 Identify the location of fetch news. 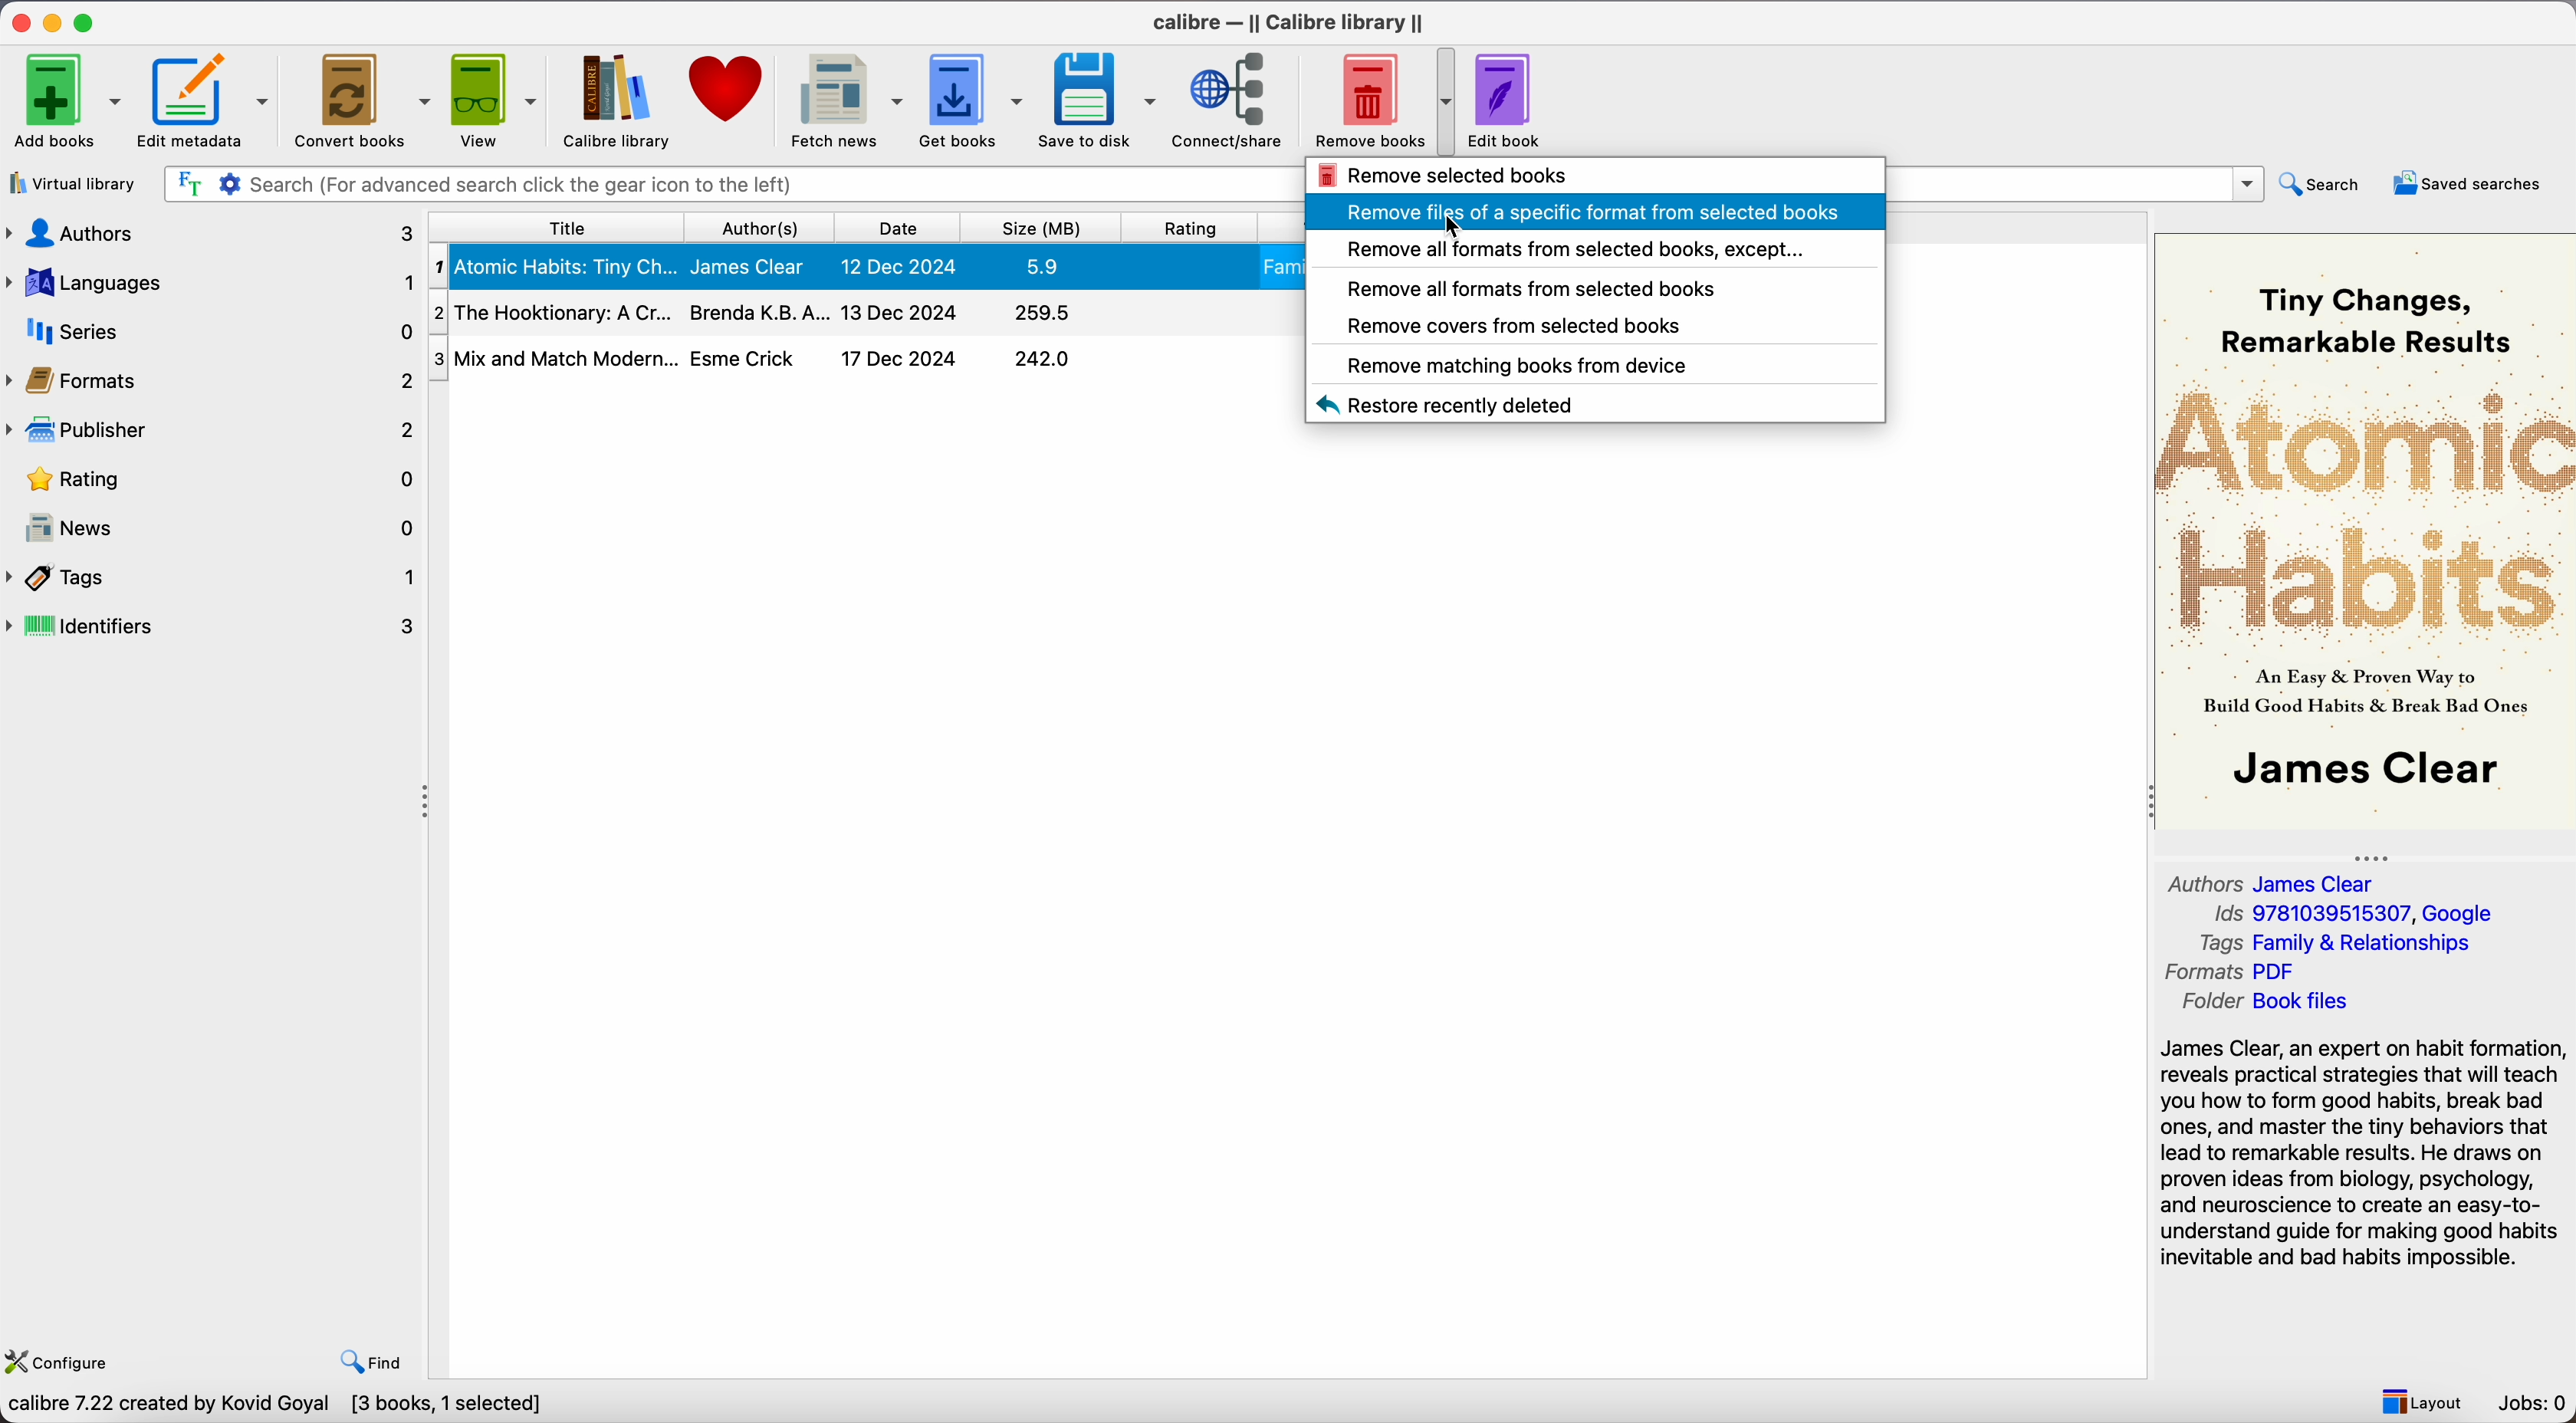
(842, 98).